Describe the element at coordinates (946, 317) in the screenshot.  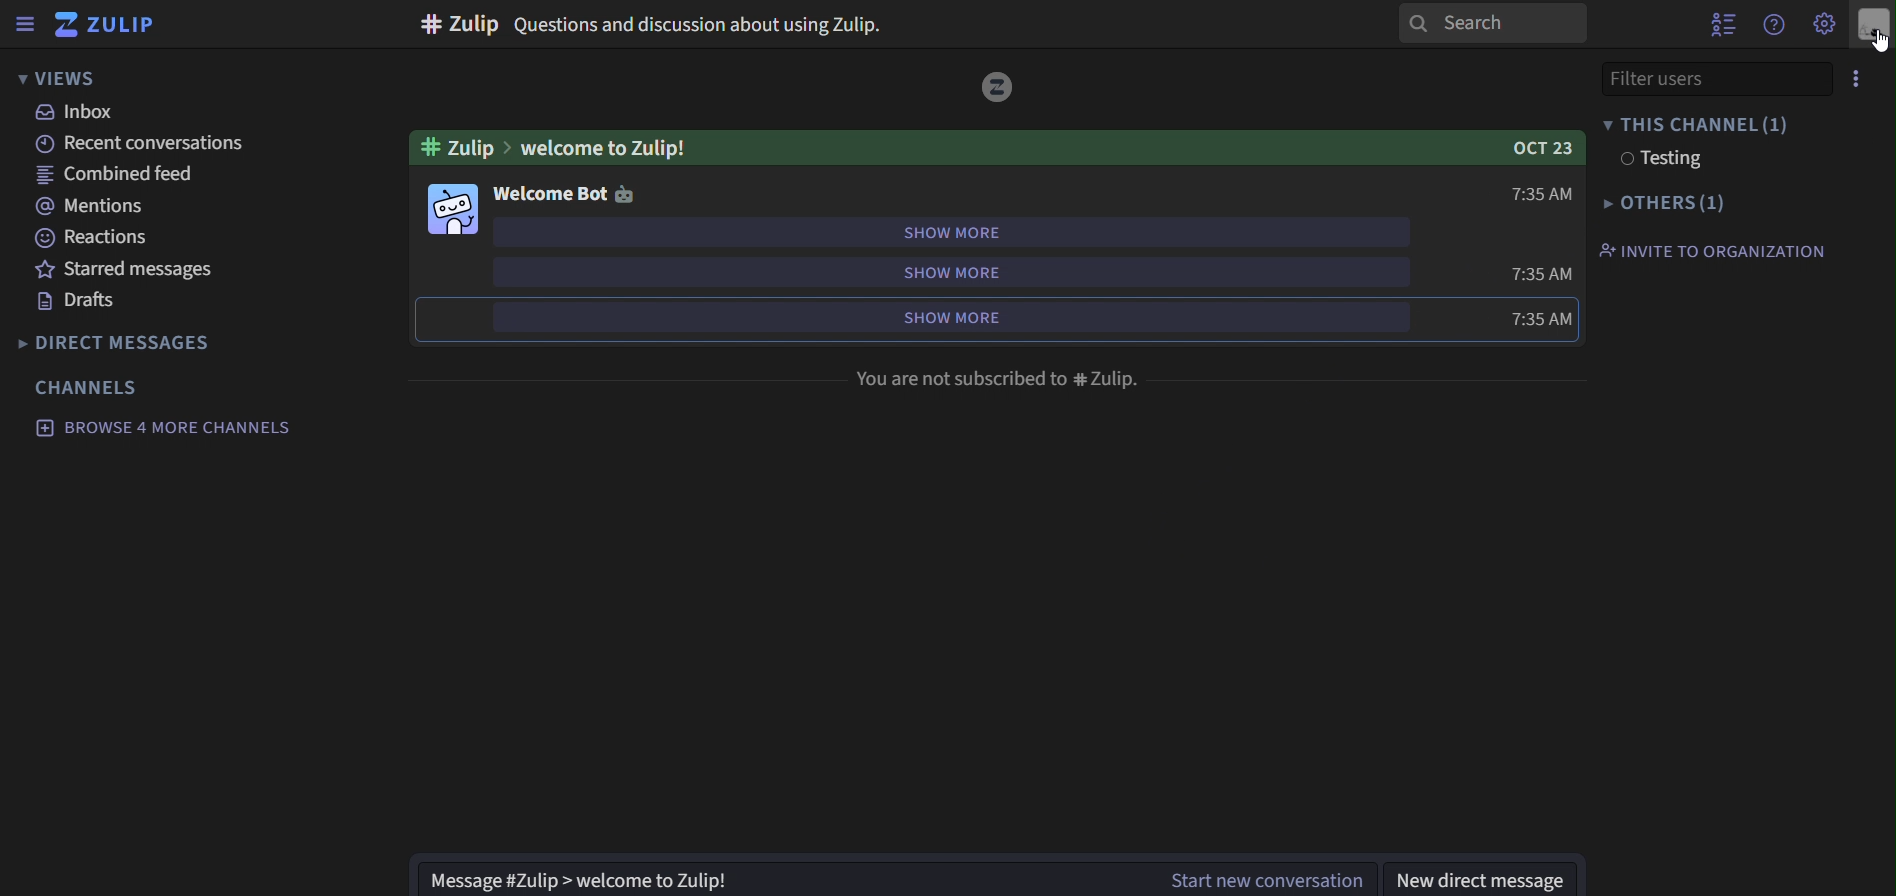
I see `show more` at that location.